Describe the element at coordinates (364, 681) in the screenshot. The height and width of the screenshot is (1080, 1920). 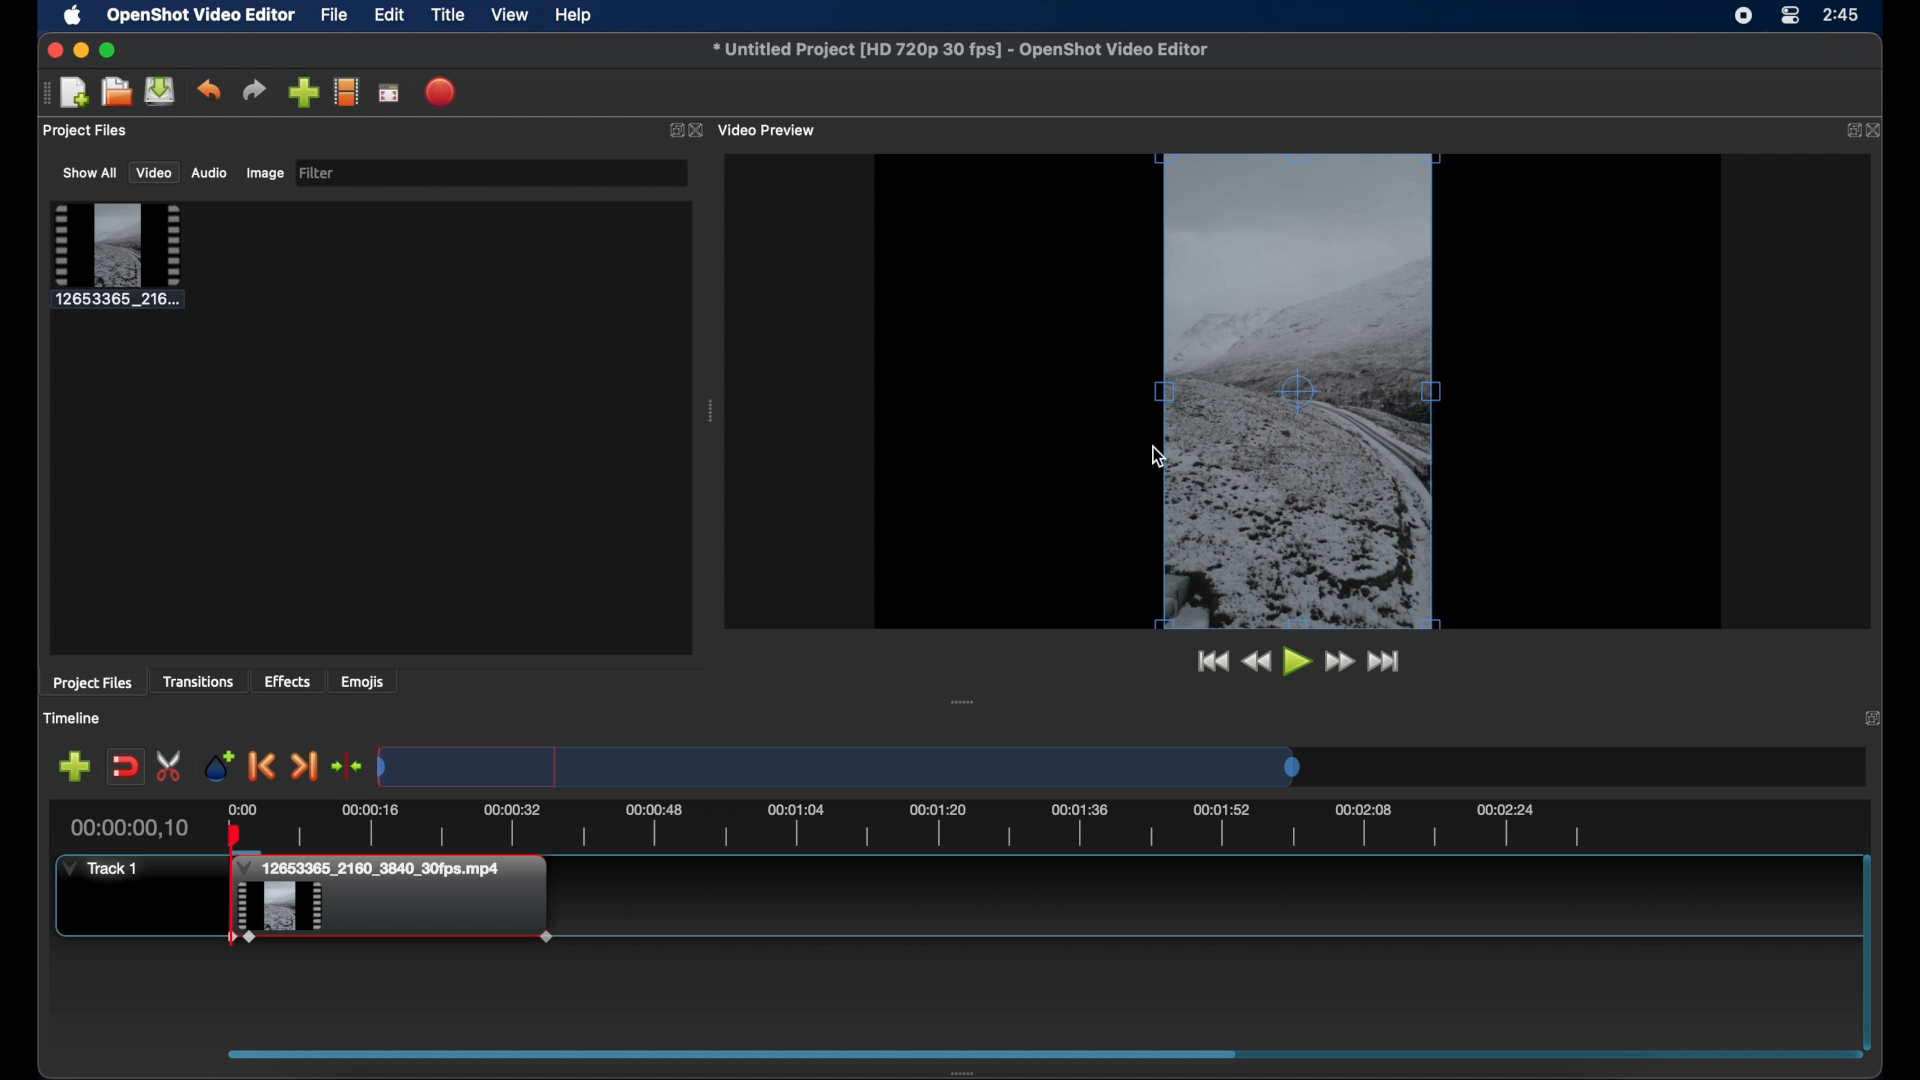
I see `emojis` at that location.